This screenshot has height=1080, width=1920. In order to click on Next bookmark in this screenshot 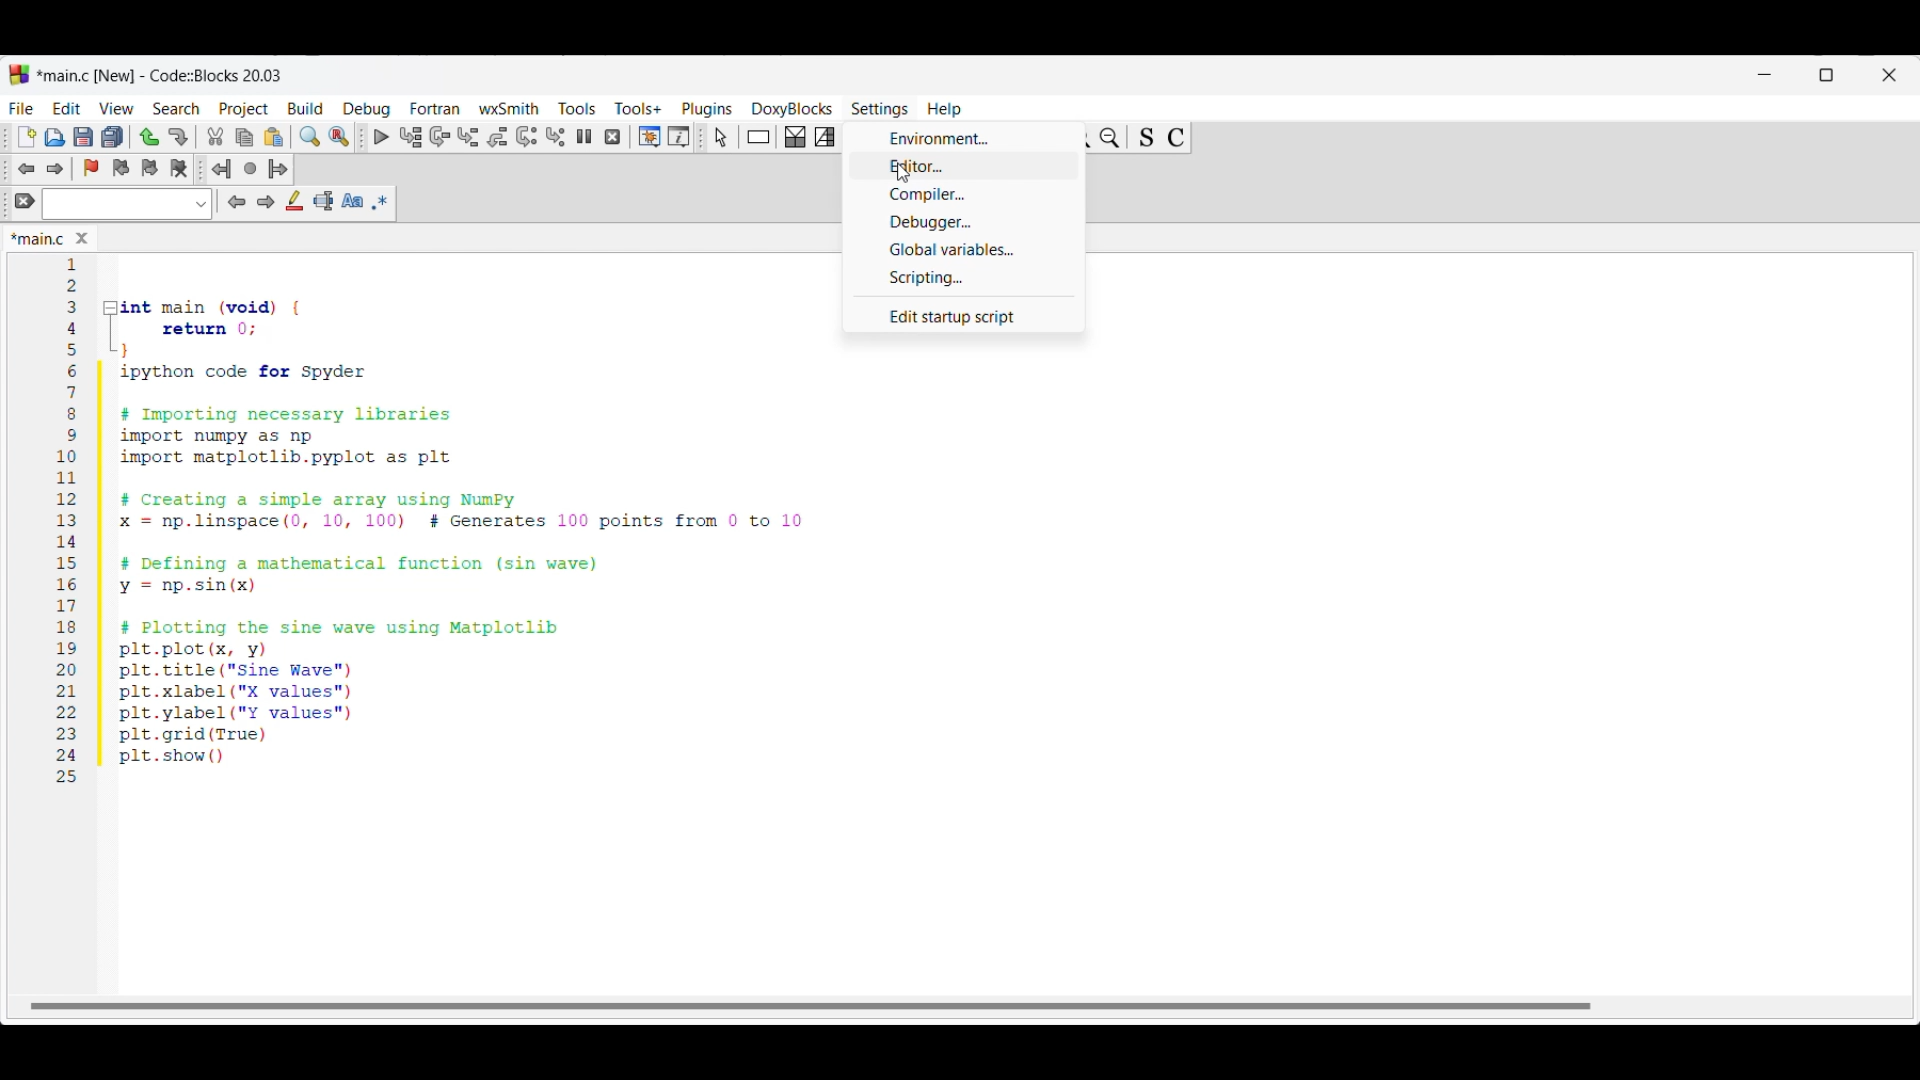, I will do `click(149, 168)`.